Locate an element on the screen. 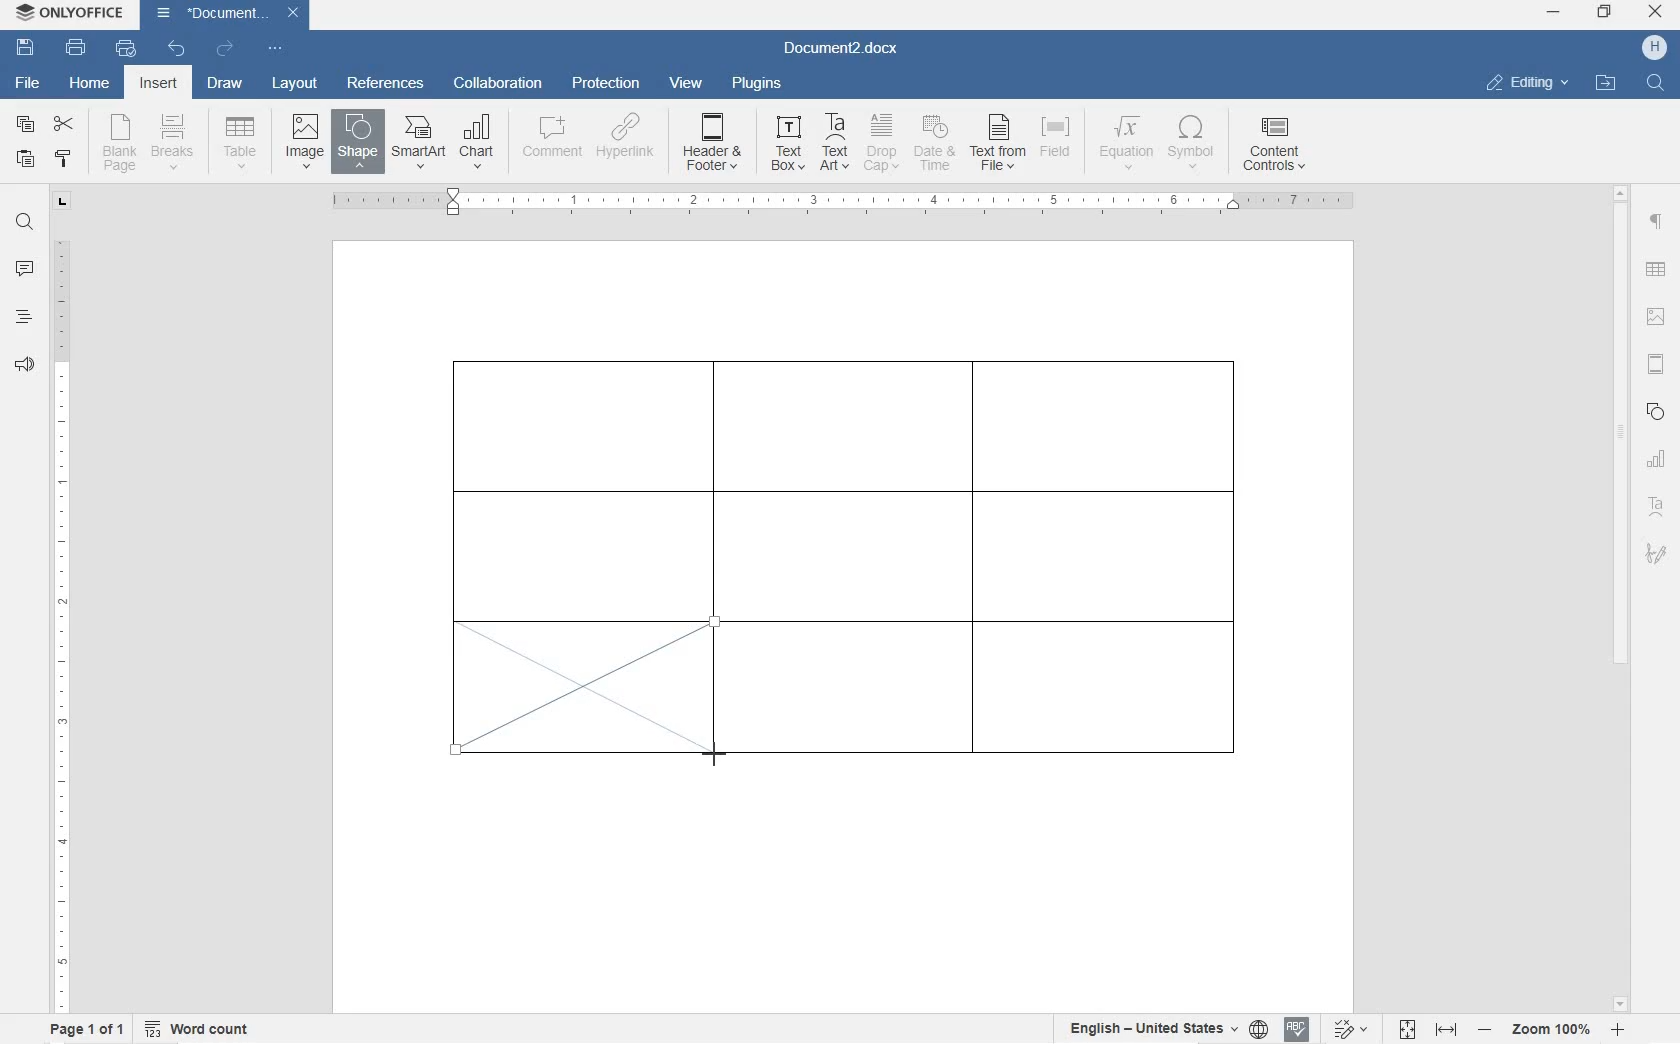 This screenshot has width=1680, height=1044. drawing diagonal line border is located at coordinates (587, 685).